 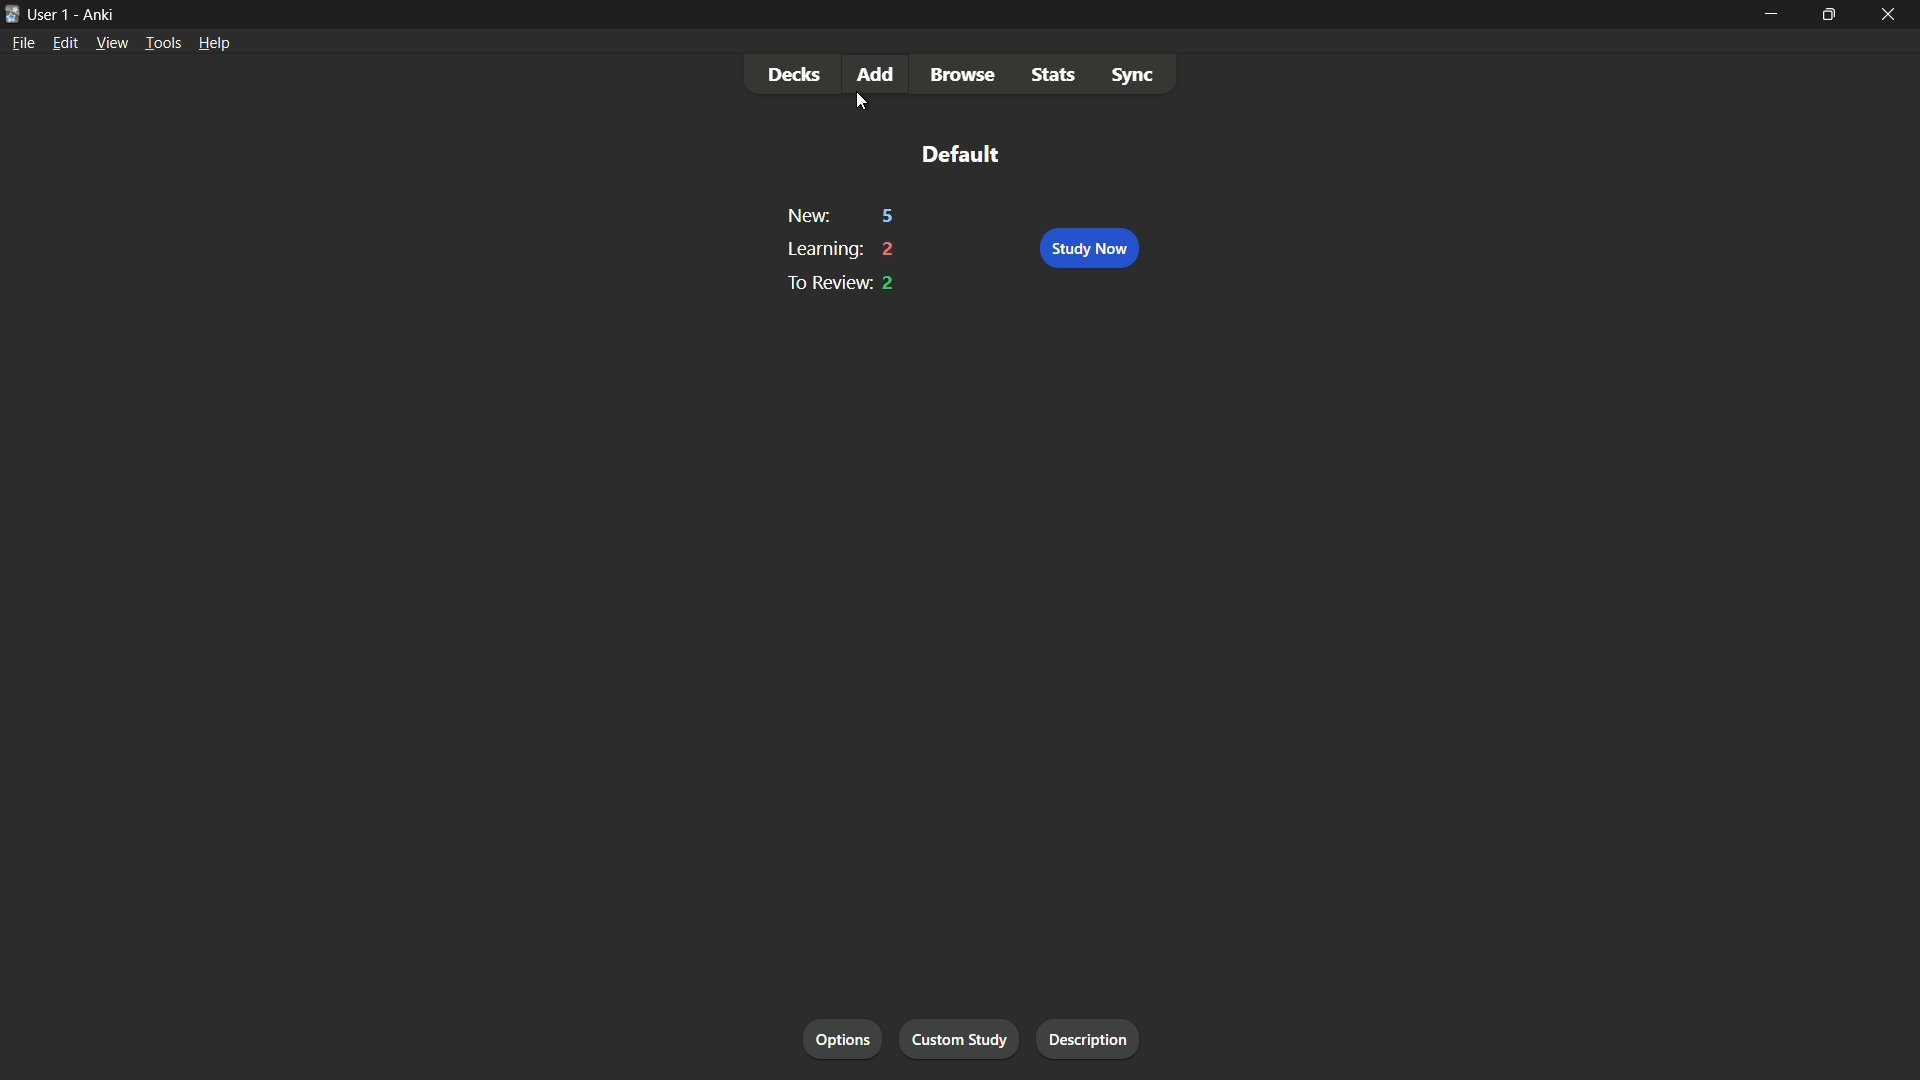 I want to click on app name, so click(x=97, y=14).